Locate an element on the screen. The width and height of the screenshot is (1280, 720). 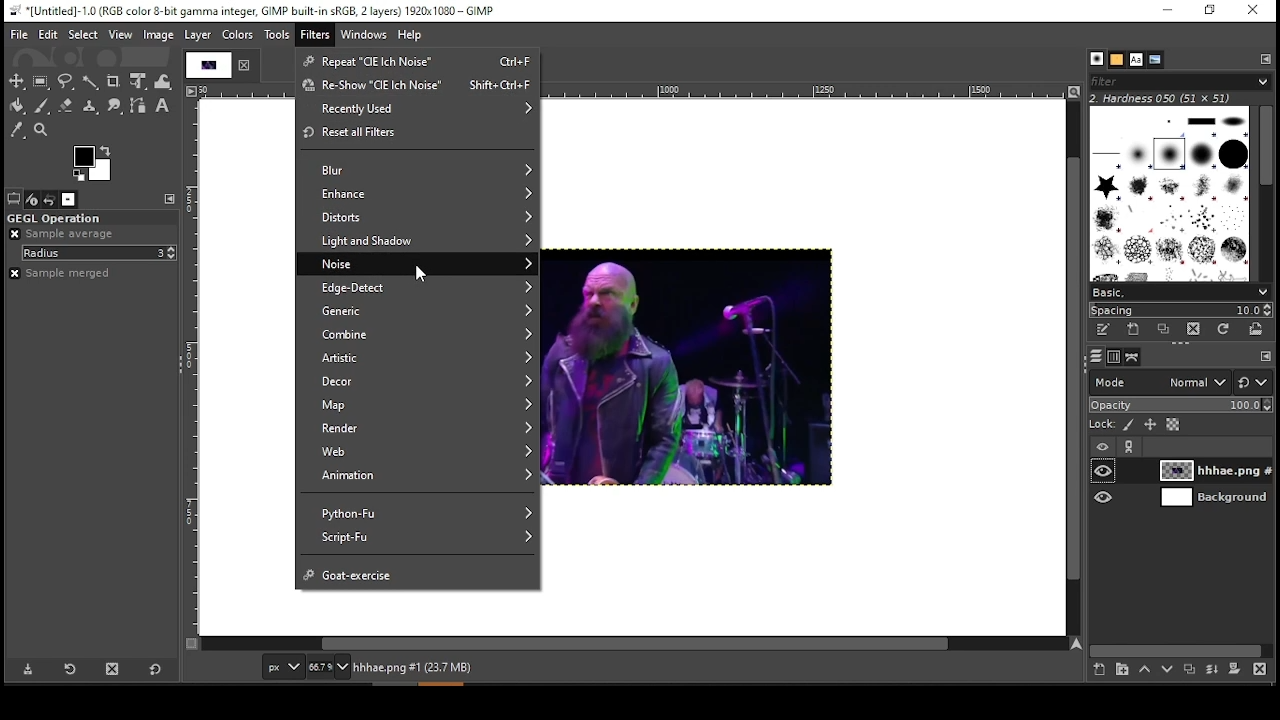
decor is located at coordinates (417, 384).